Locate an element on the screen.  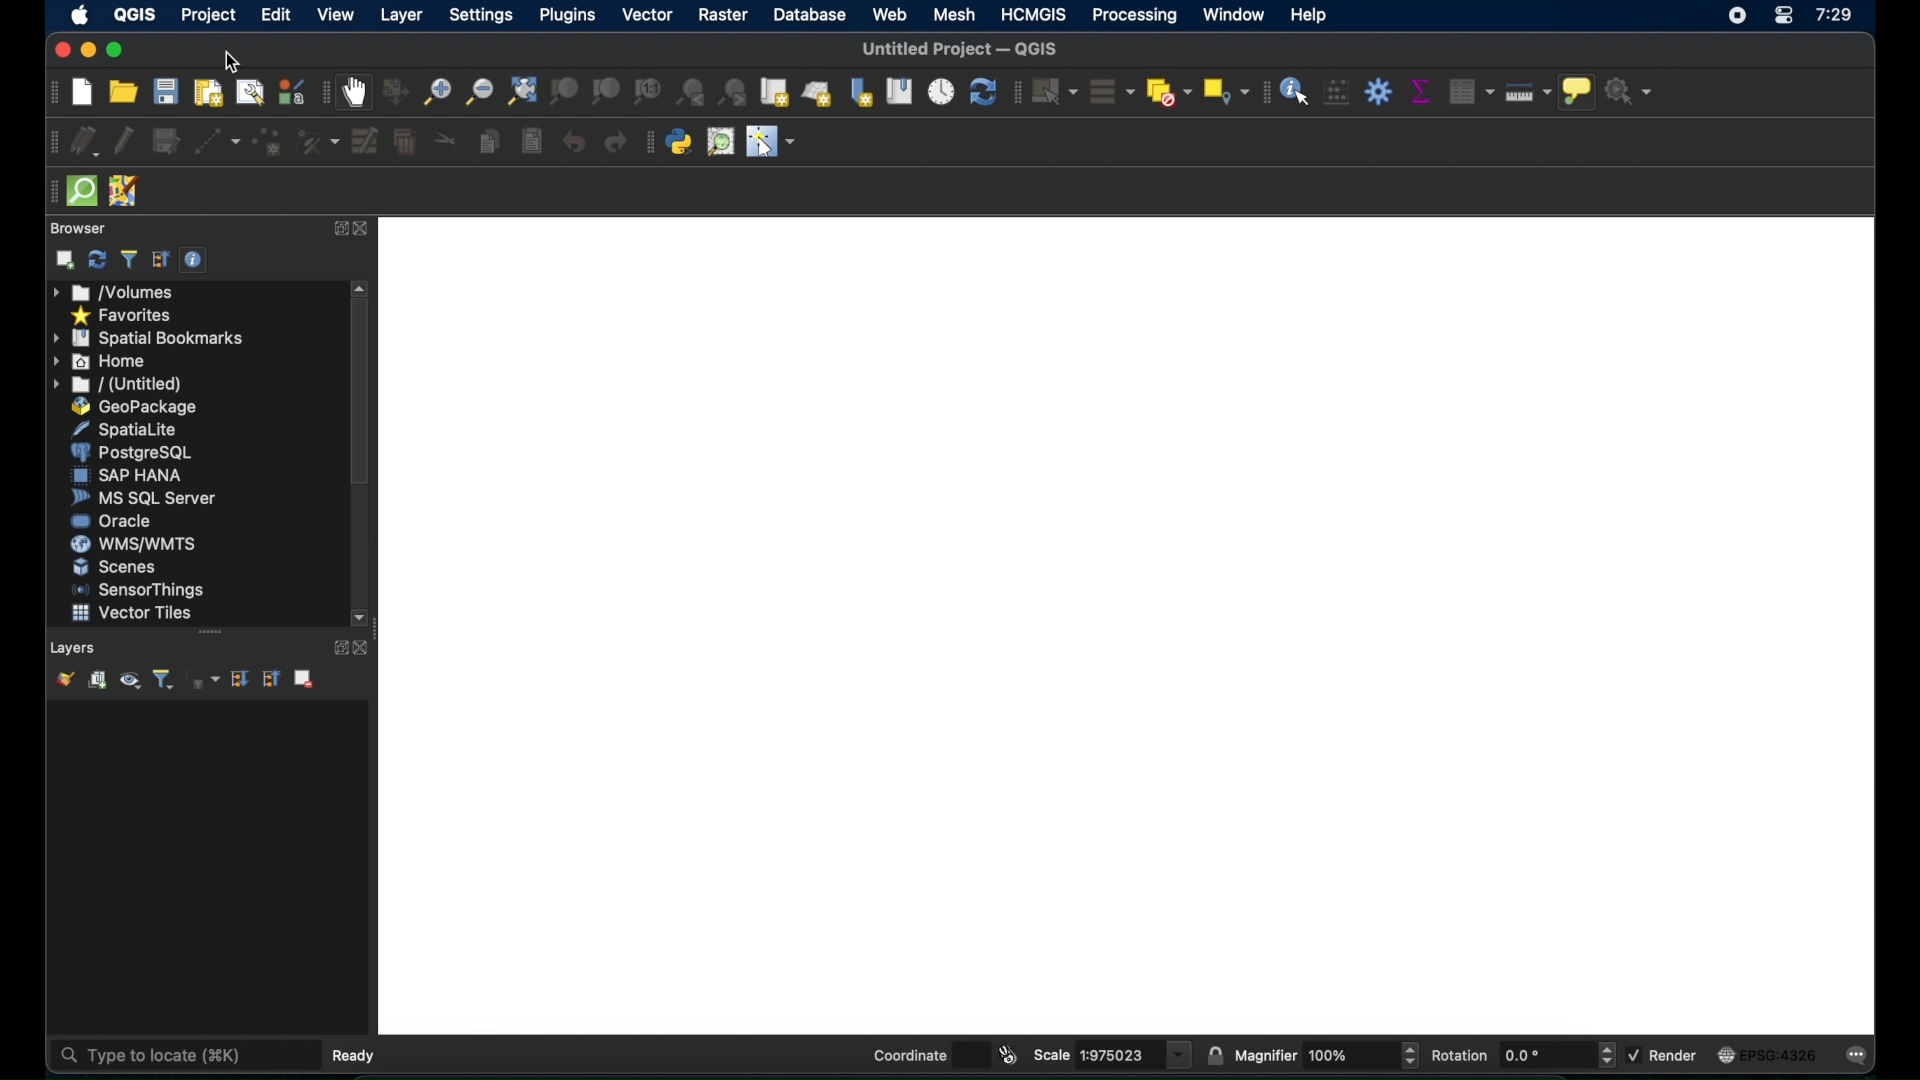
expand is located at coordinates (338, 648).